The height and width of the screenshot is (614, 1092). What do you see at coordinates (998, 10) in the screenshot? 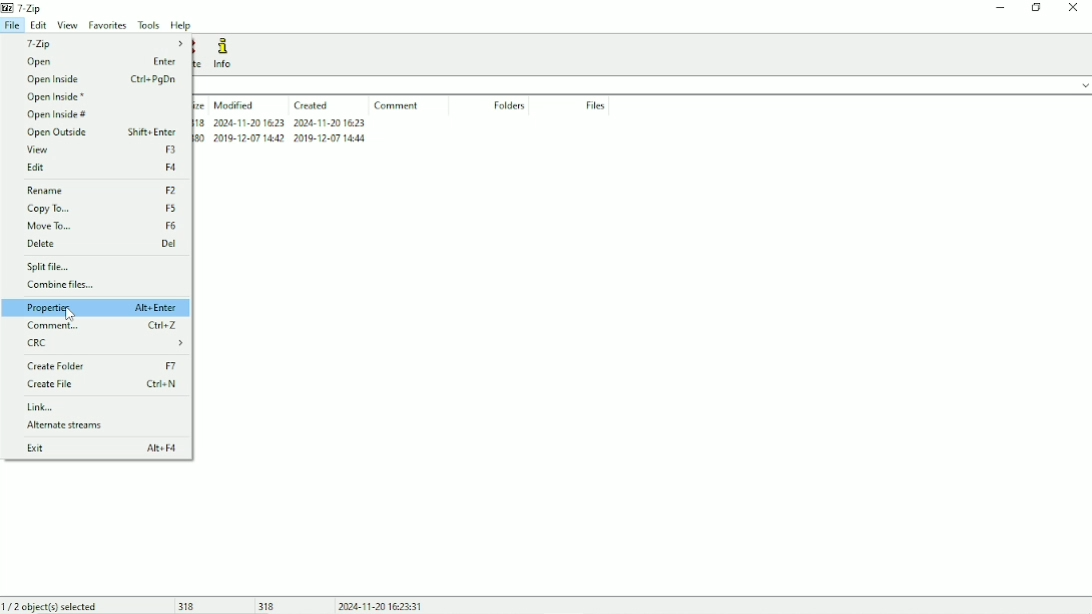
I see `Minimize` at bounding box center [998, 10].